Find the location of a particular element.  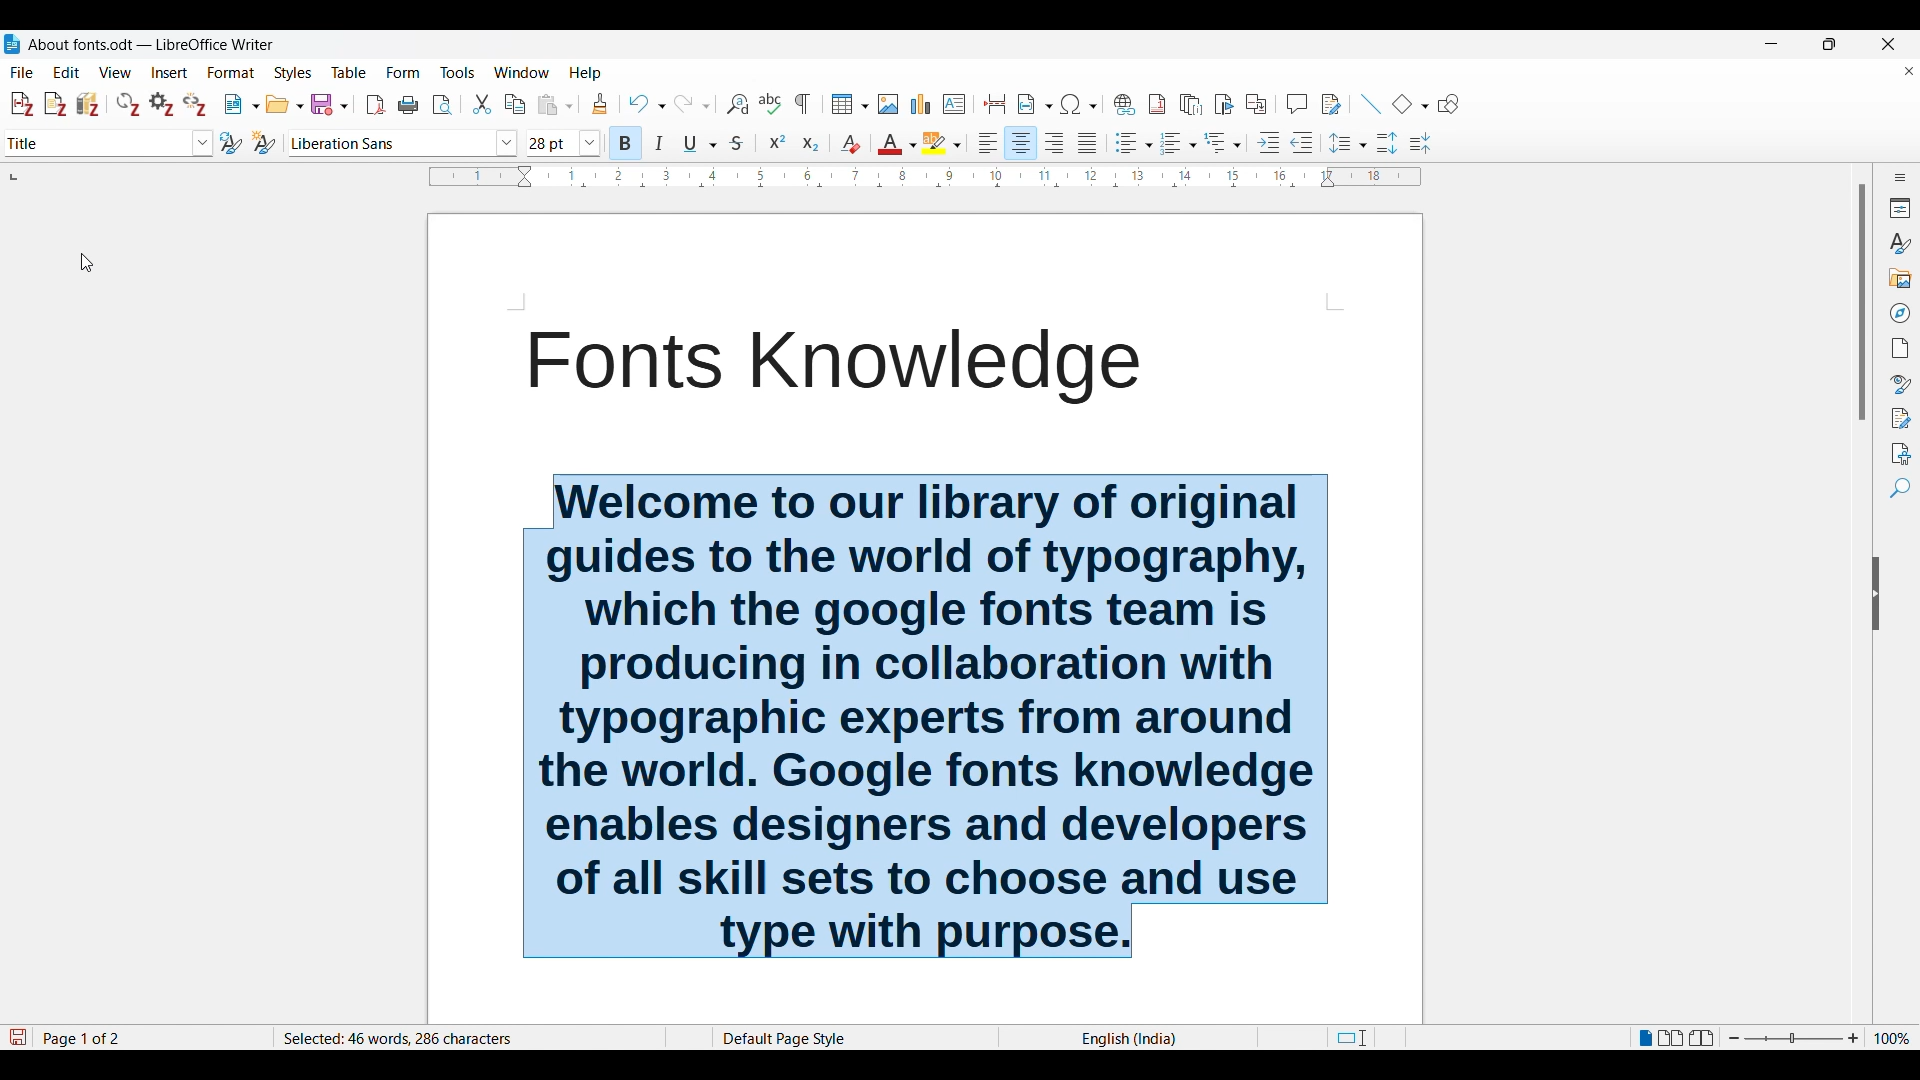

Italics is located at coordinates (658, 143).